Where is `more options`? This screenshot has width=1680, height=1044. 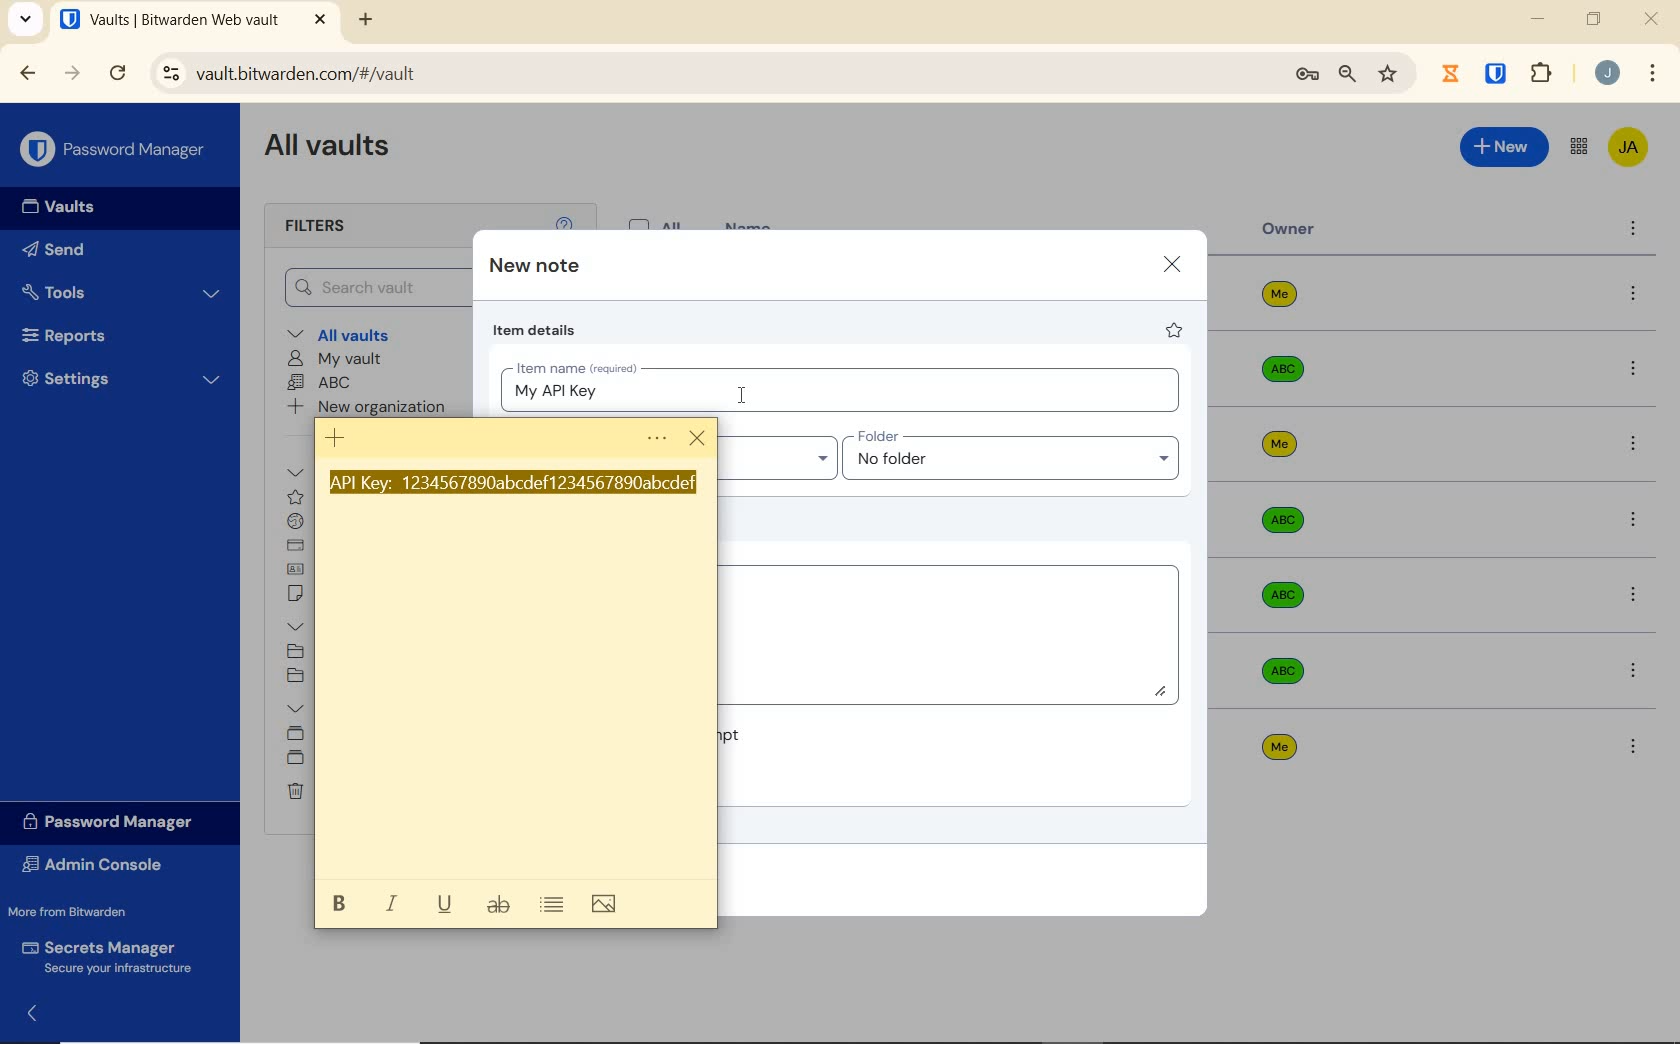
more options is located at coordinates (1632, 520).